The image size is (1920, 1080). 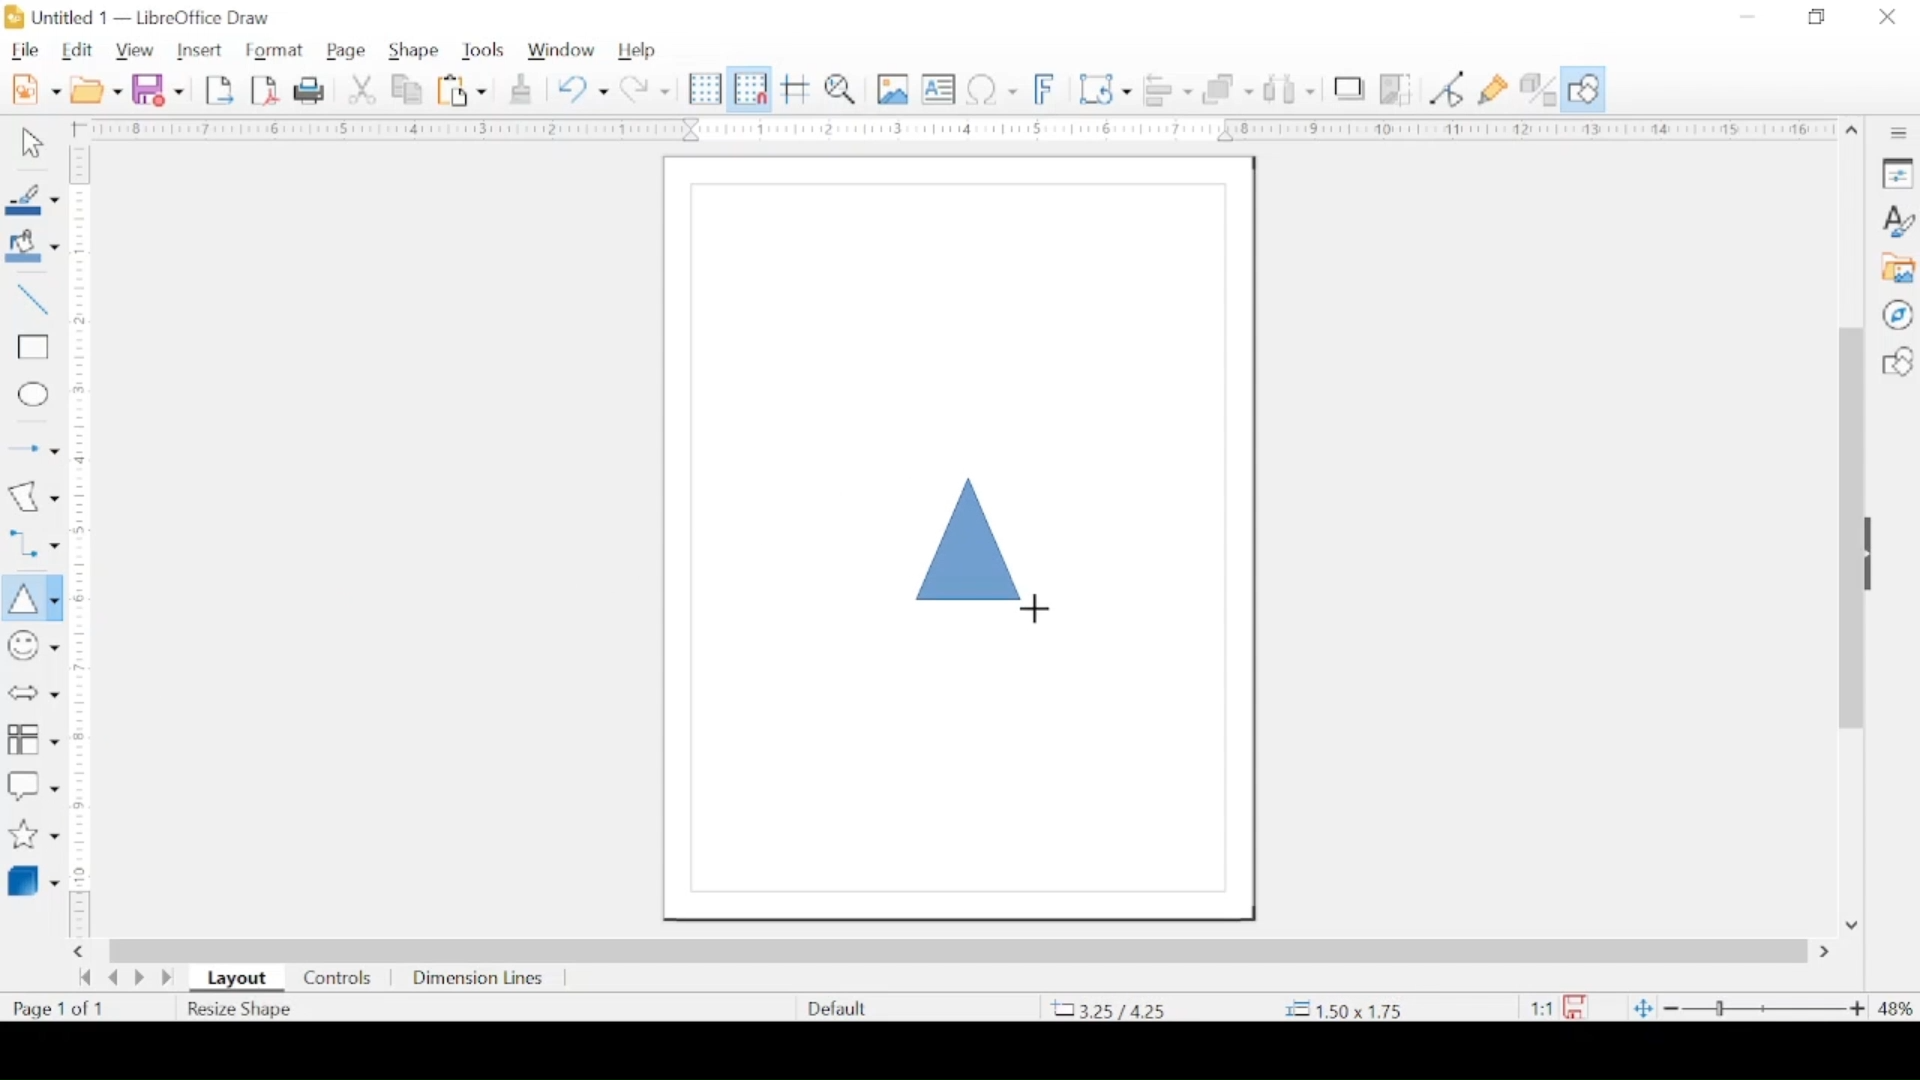 What do you see at coordinates (1897, 362) in the screenshot?
I see `shapes` at bounding box center [1897, 362].